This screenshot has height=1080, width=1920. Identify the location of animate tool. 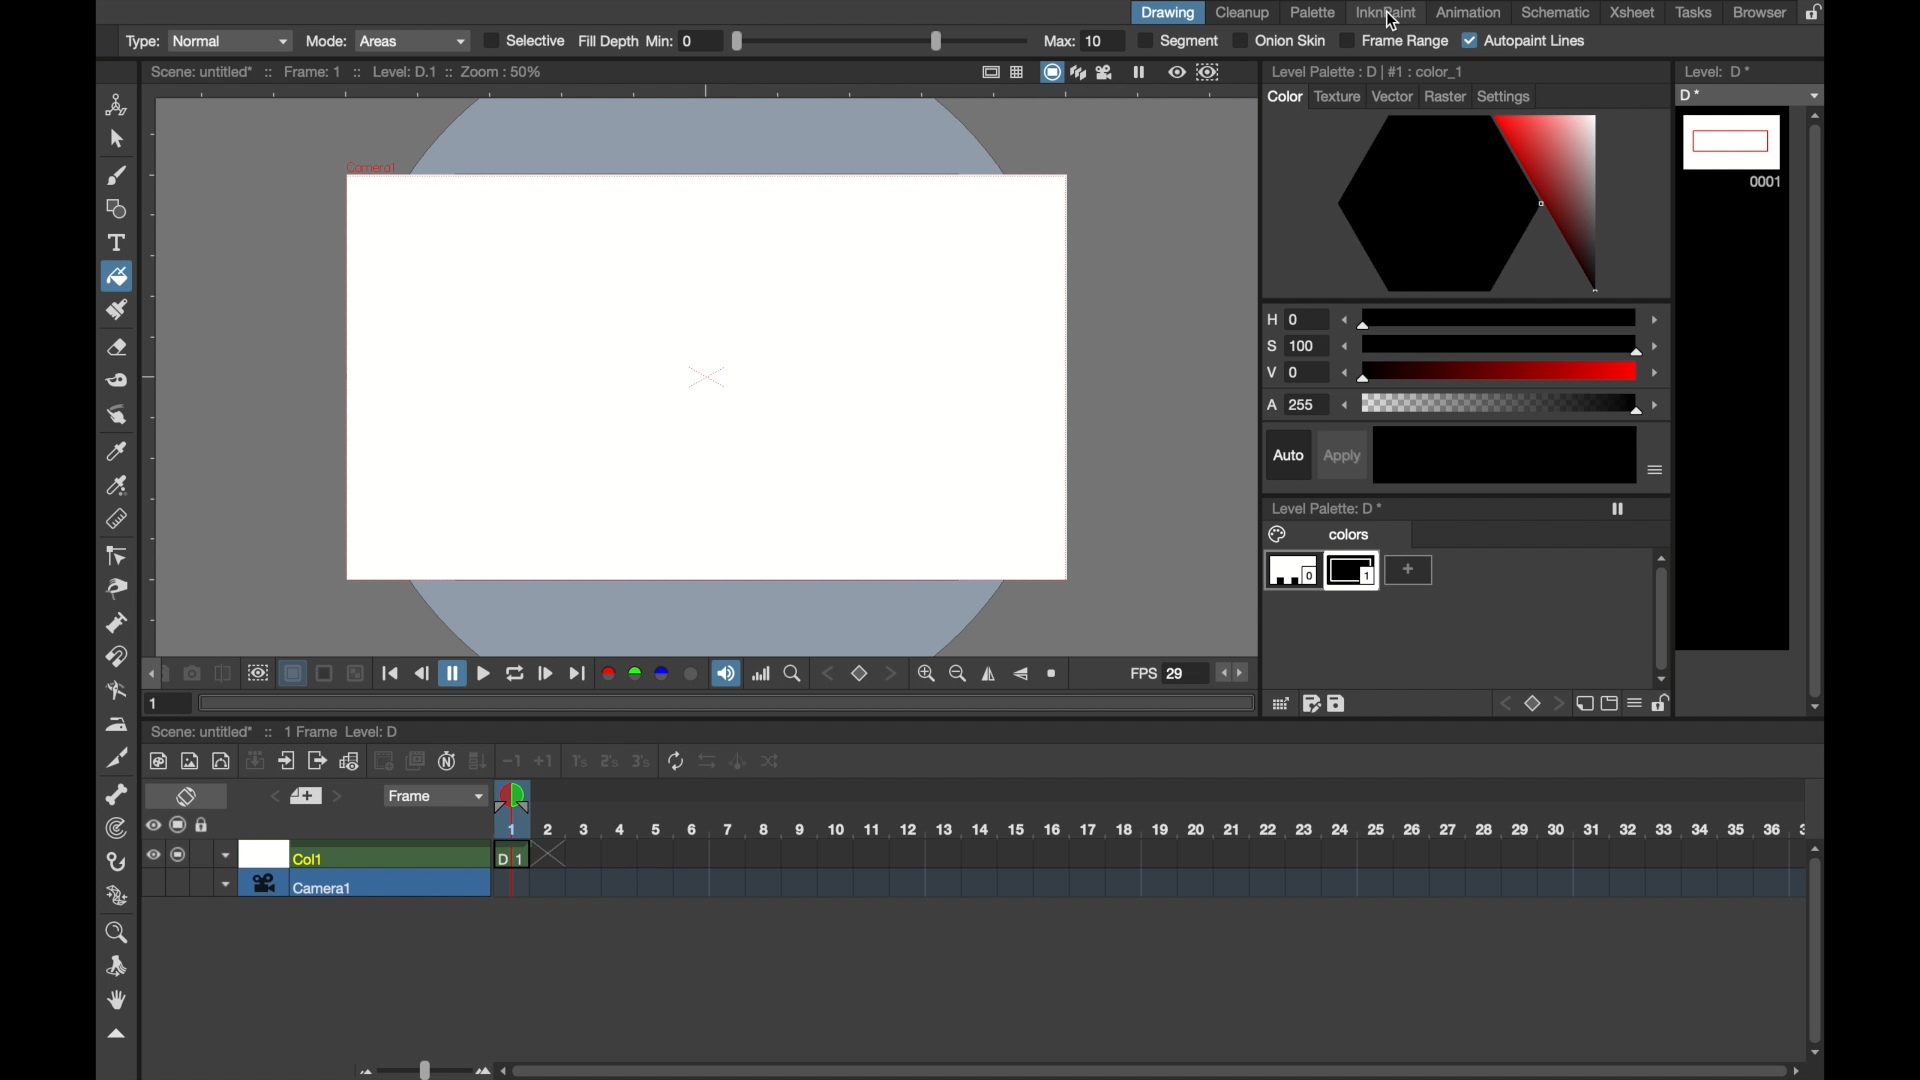
(118, 105).